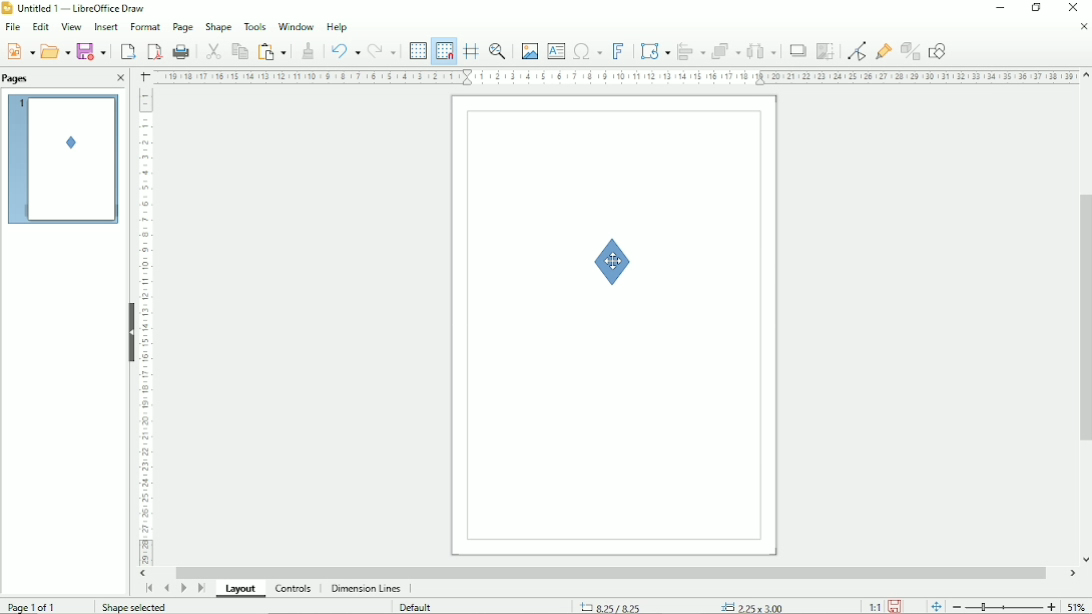 This screenshot has height=614, width=1092. I want to click on Format, so click(143, 27).